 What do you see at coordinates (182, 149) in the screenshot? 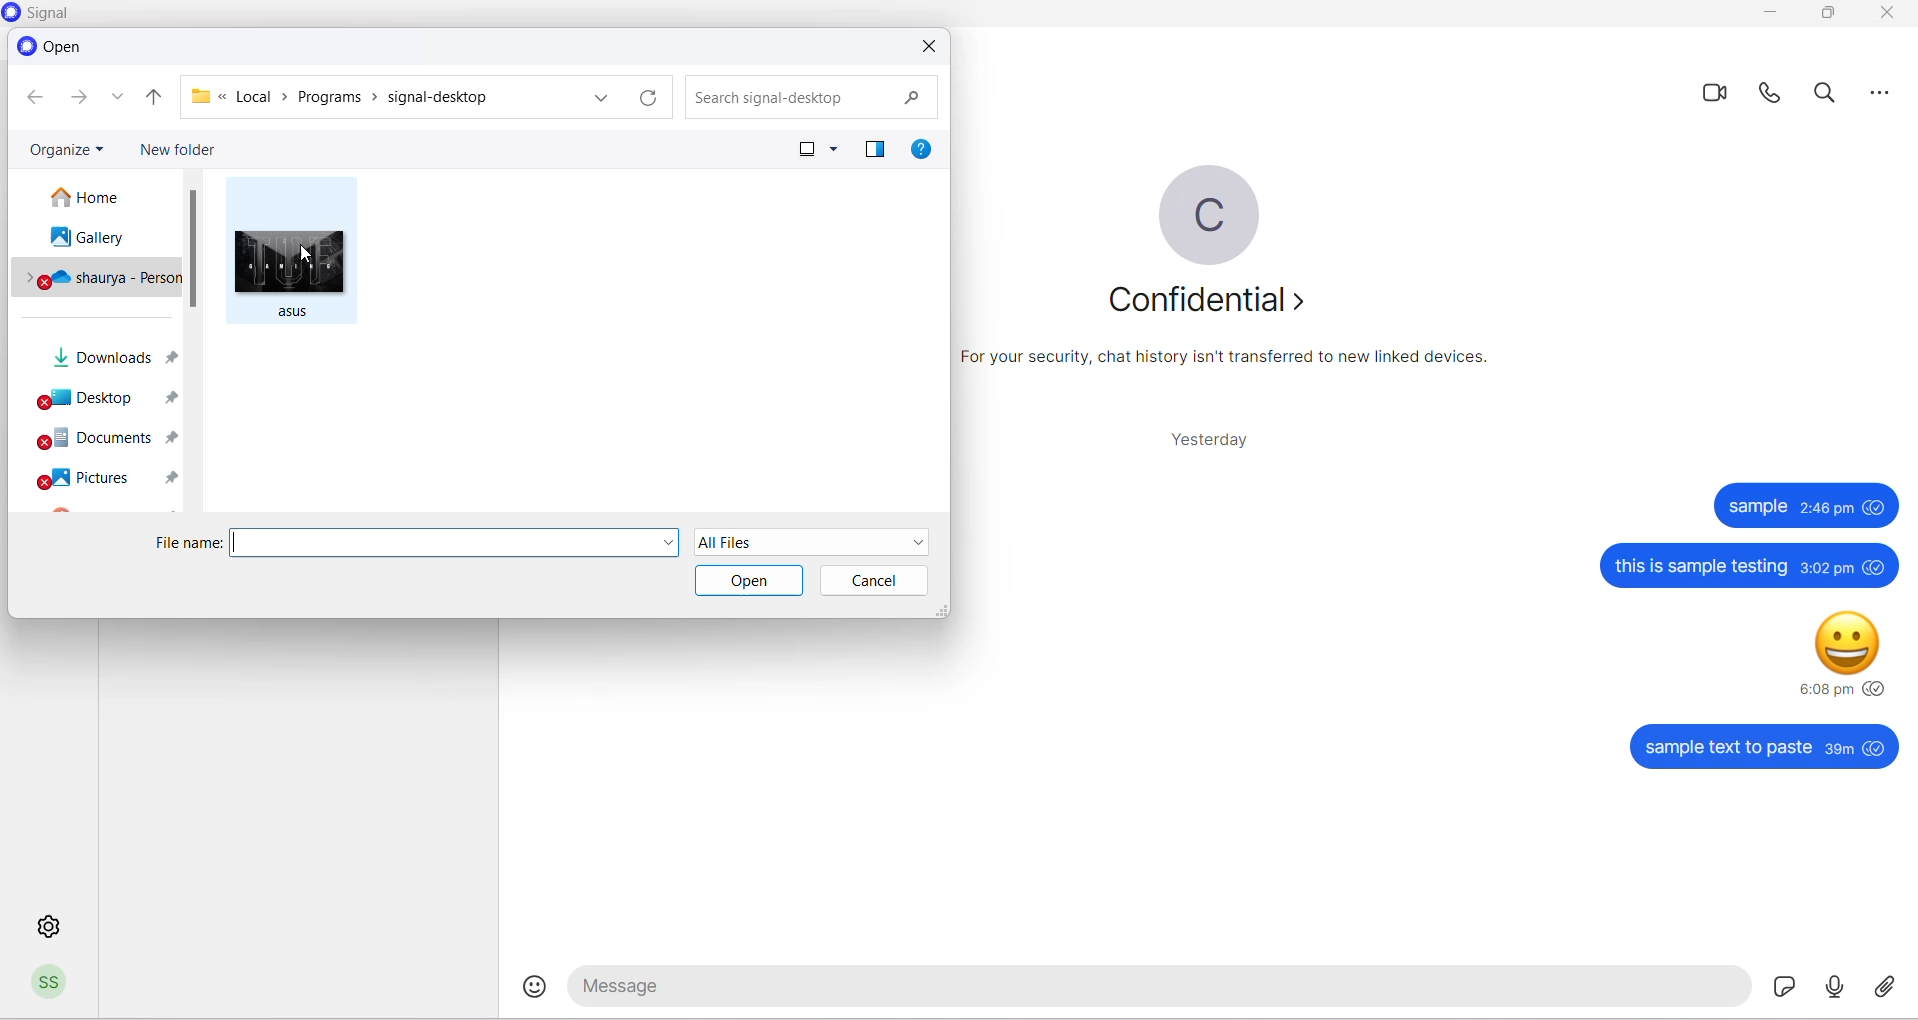
I see `new folder` at bounding box center [182, 149].